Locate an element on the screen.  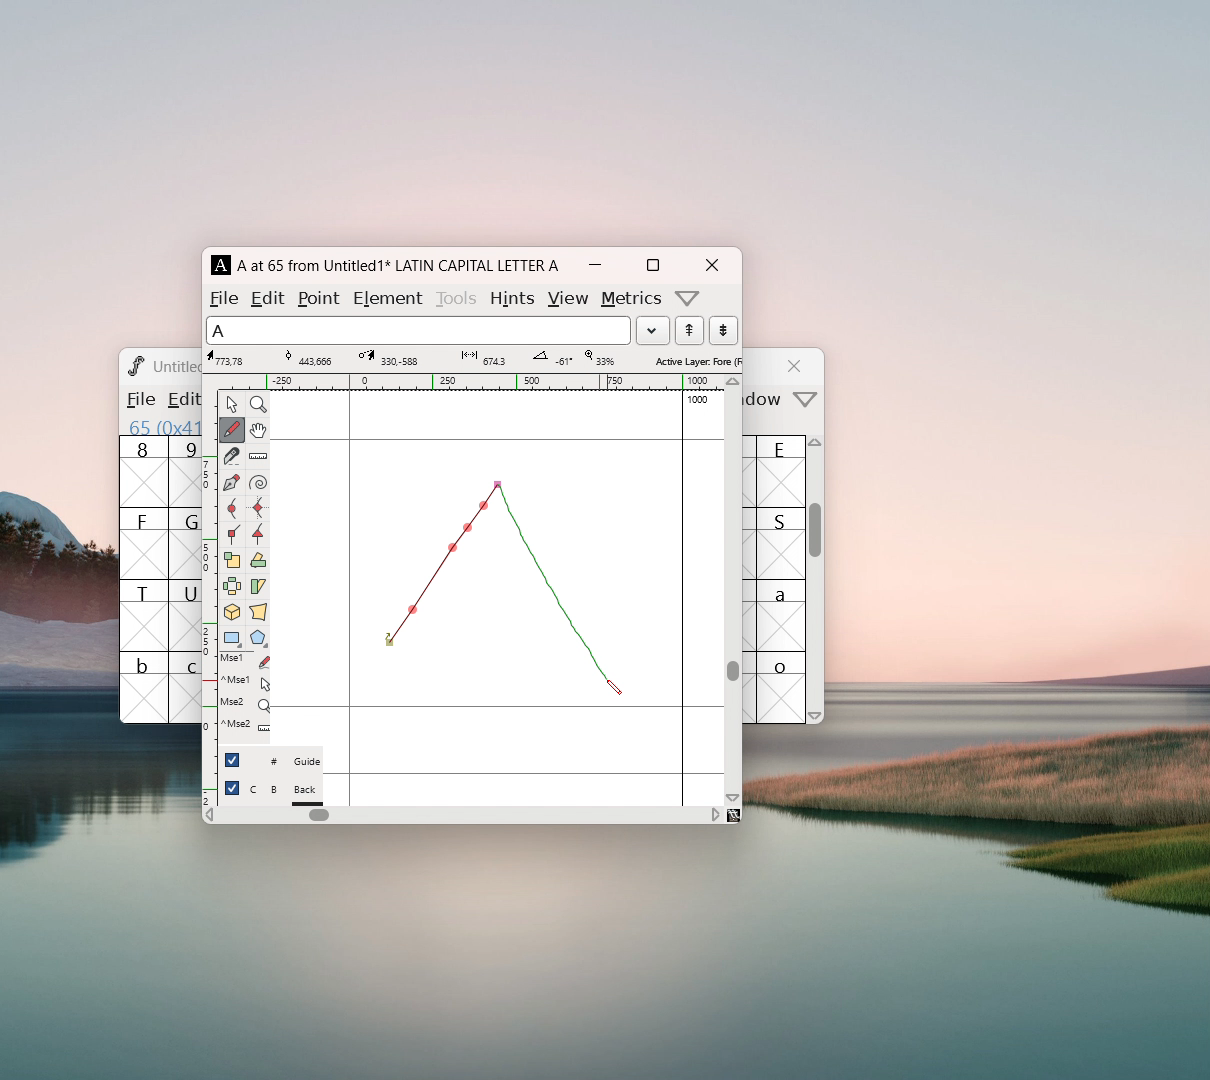
polygon or star is located at coordinates (259, 640).